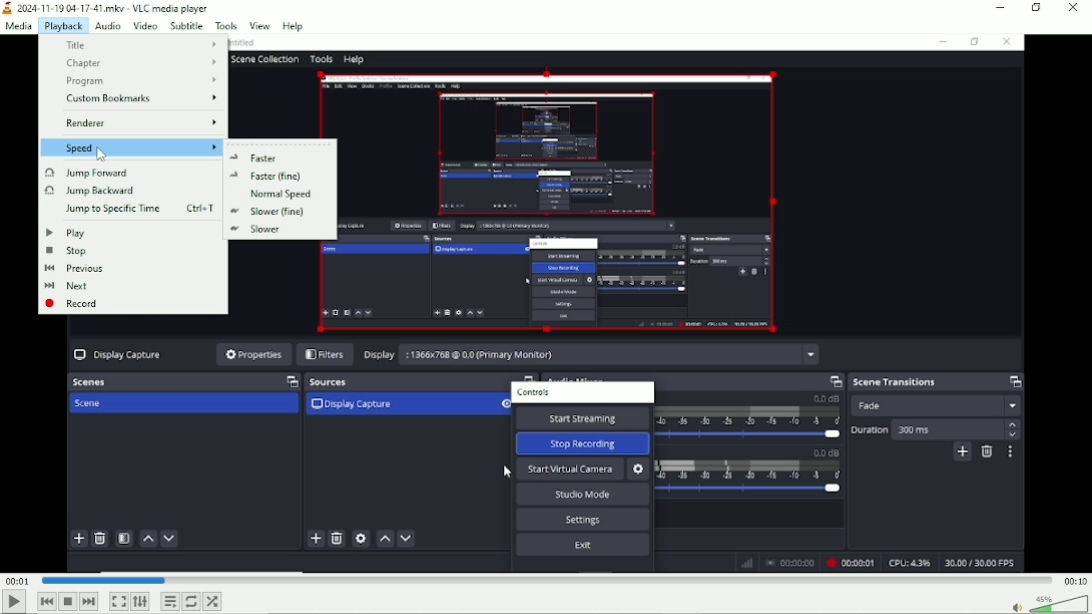  What do you see at coordinates (134, 64) in the screenshot?
I see `Chapter` at bounding box center [134, 64].